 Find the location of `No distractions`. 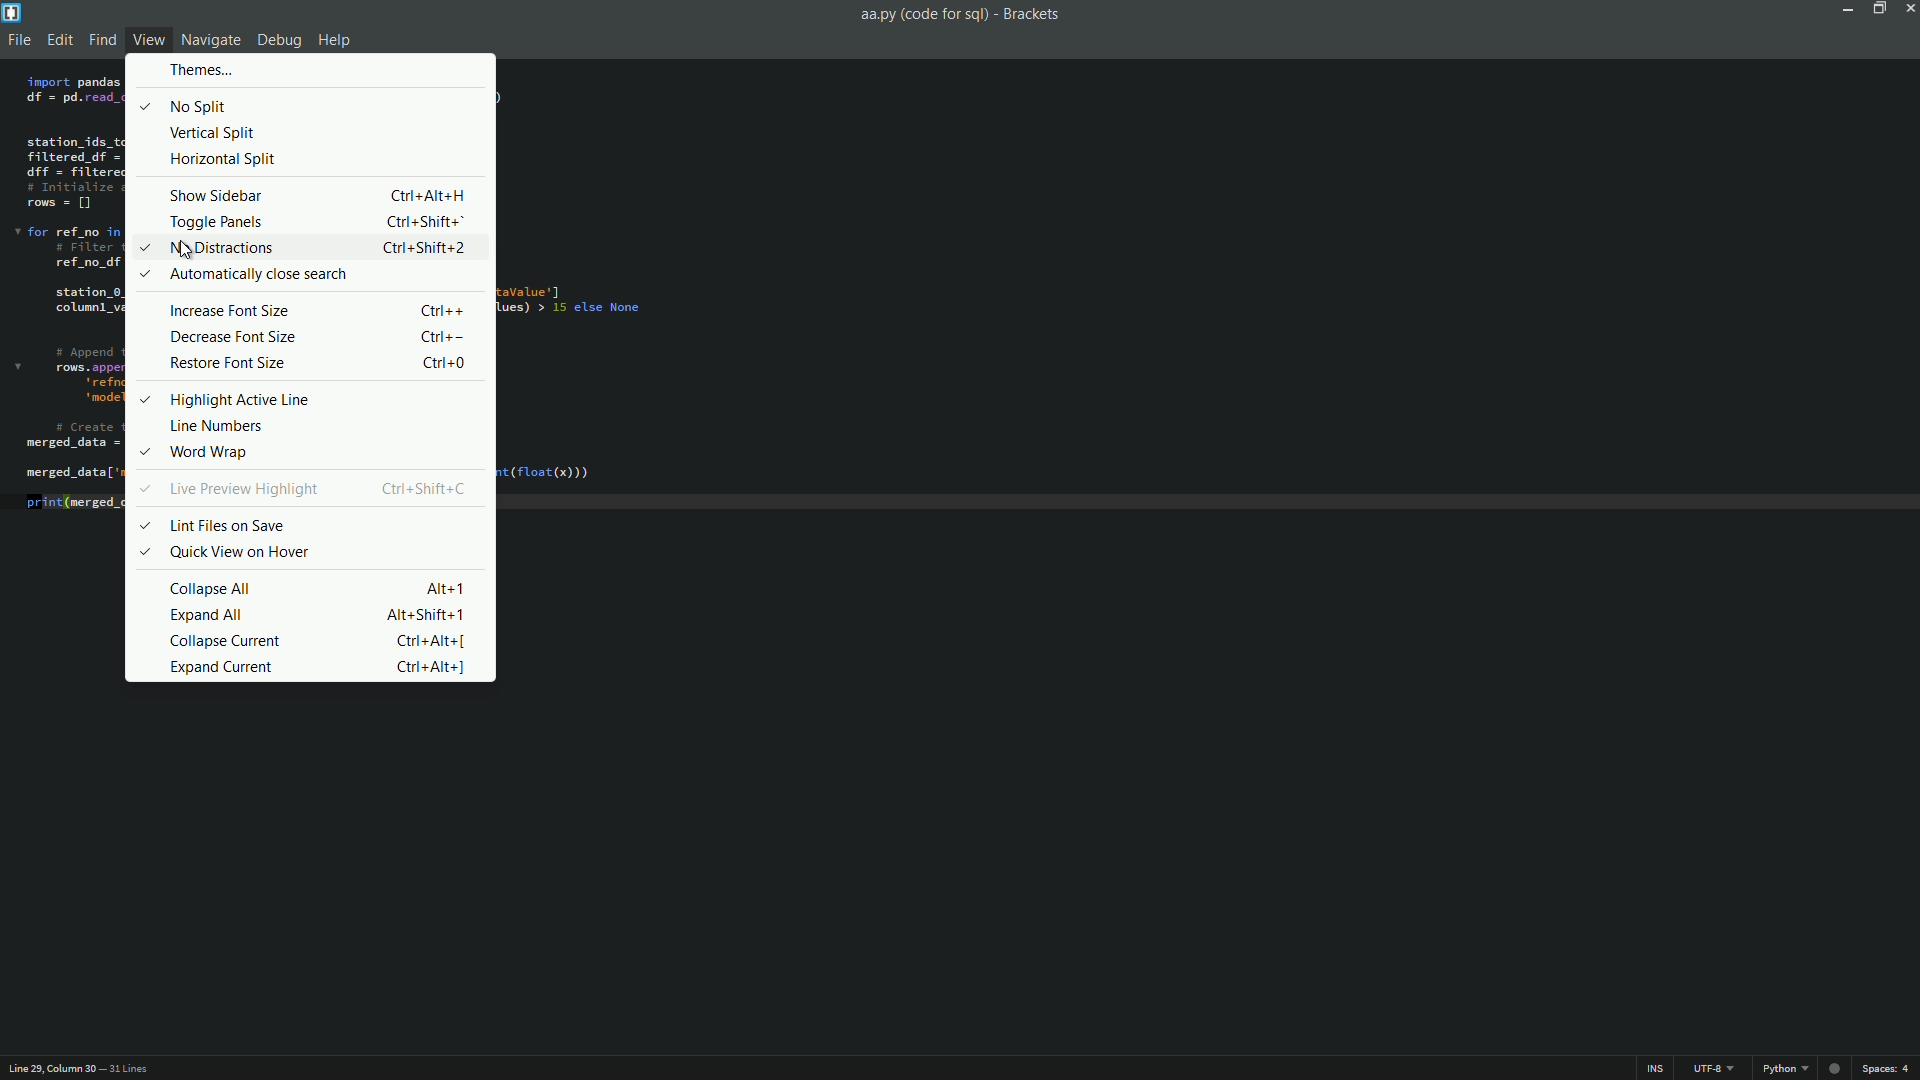

No distractions is located at coordinates (307, 248).